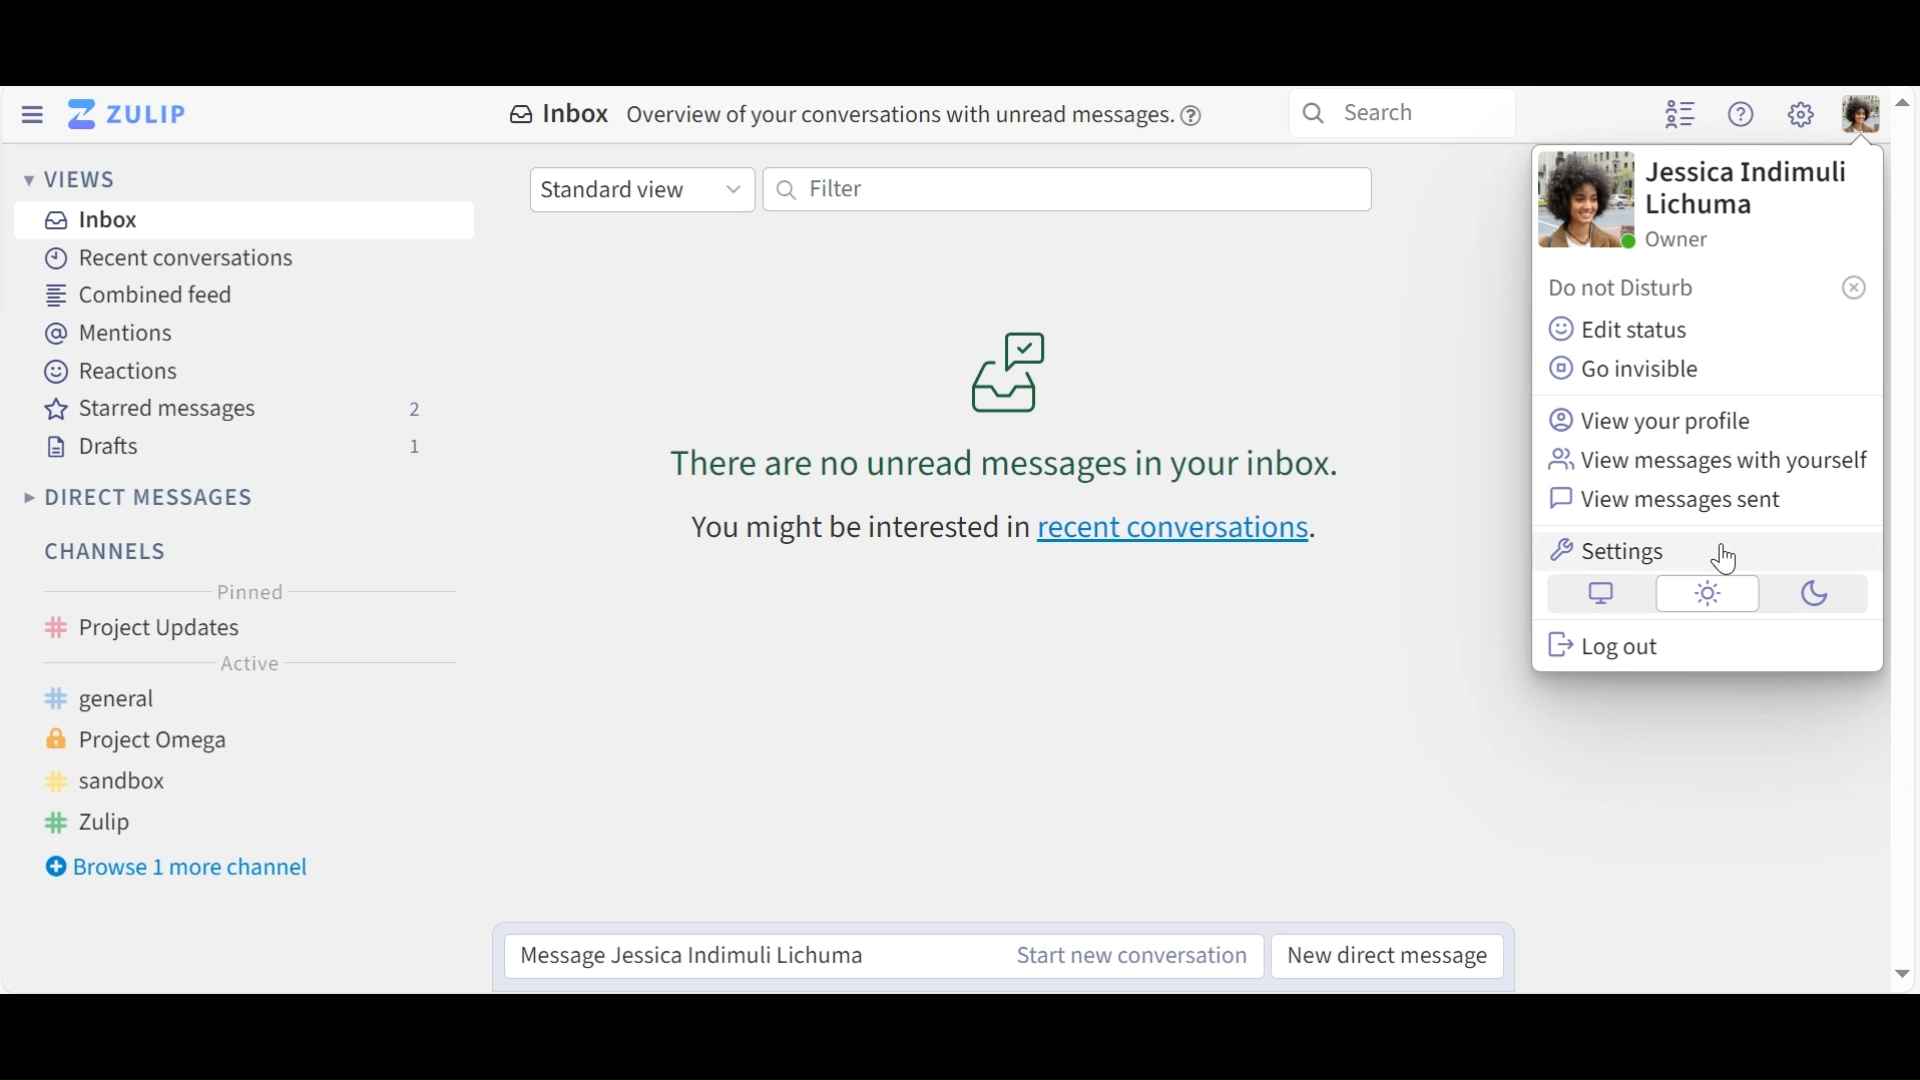 Image resolution: width=1920 pixels, height=1080 pixels. I want to click on Views, so click(71, 180).